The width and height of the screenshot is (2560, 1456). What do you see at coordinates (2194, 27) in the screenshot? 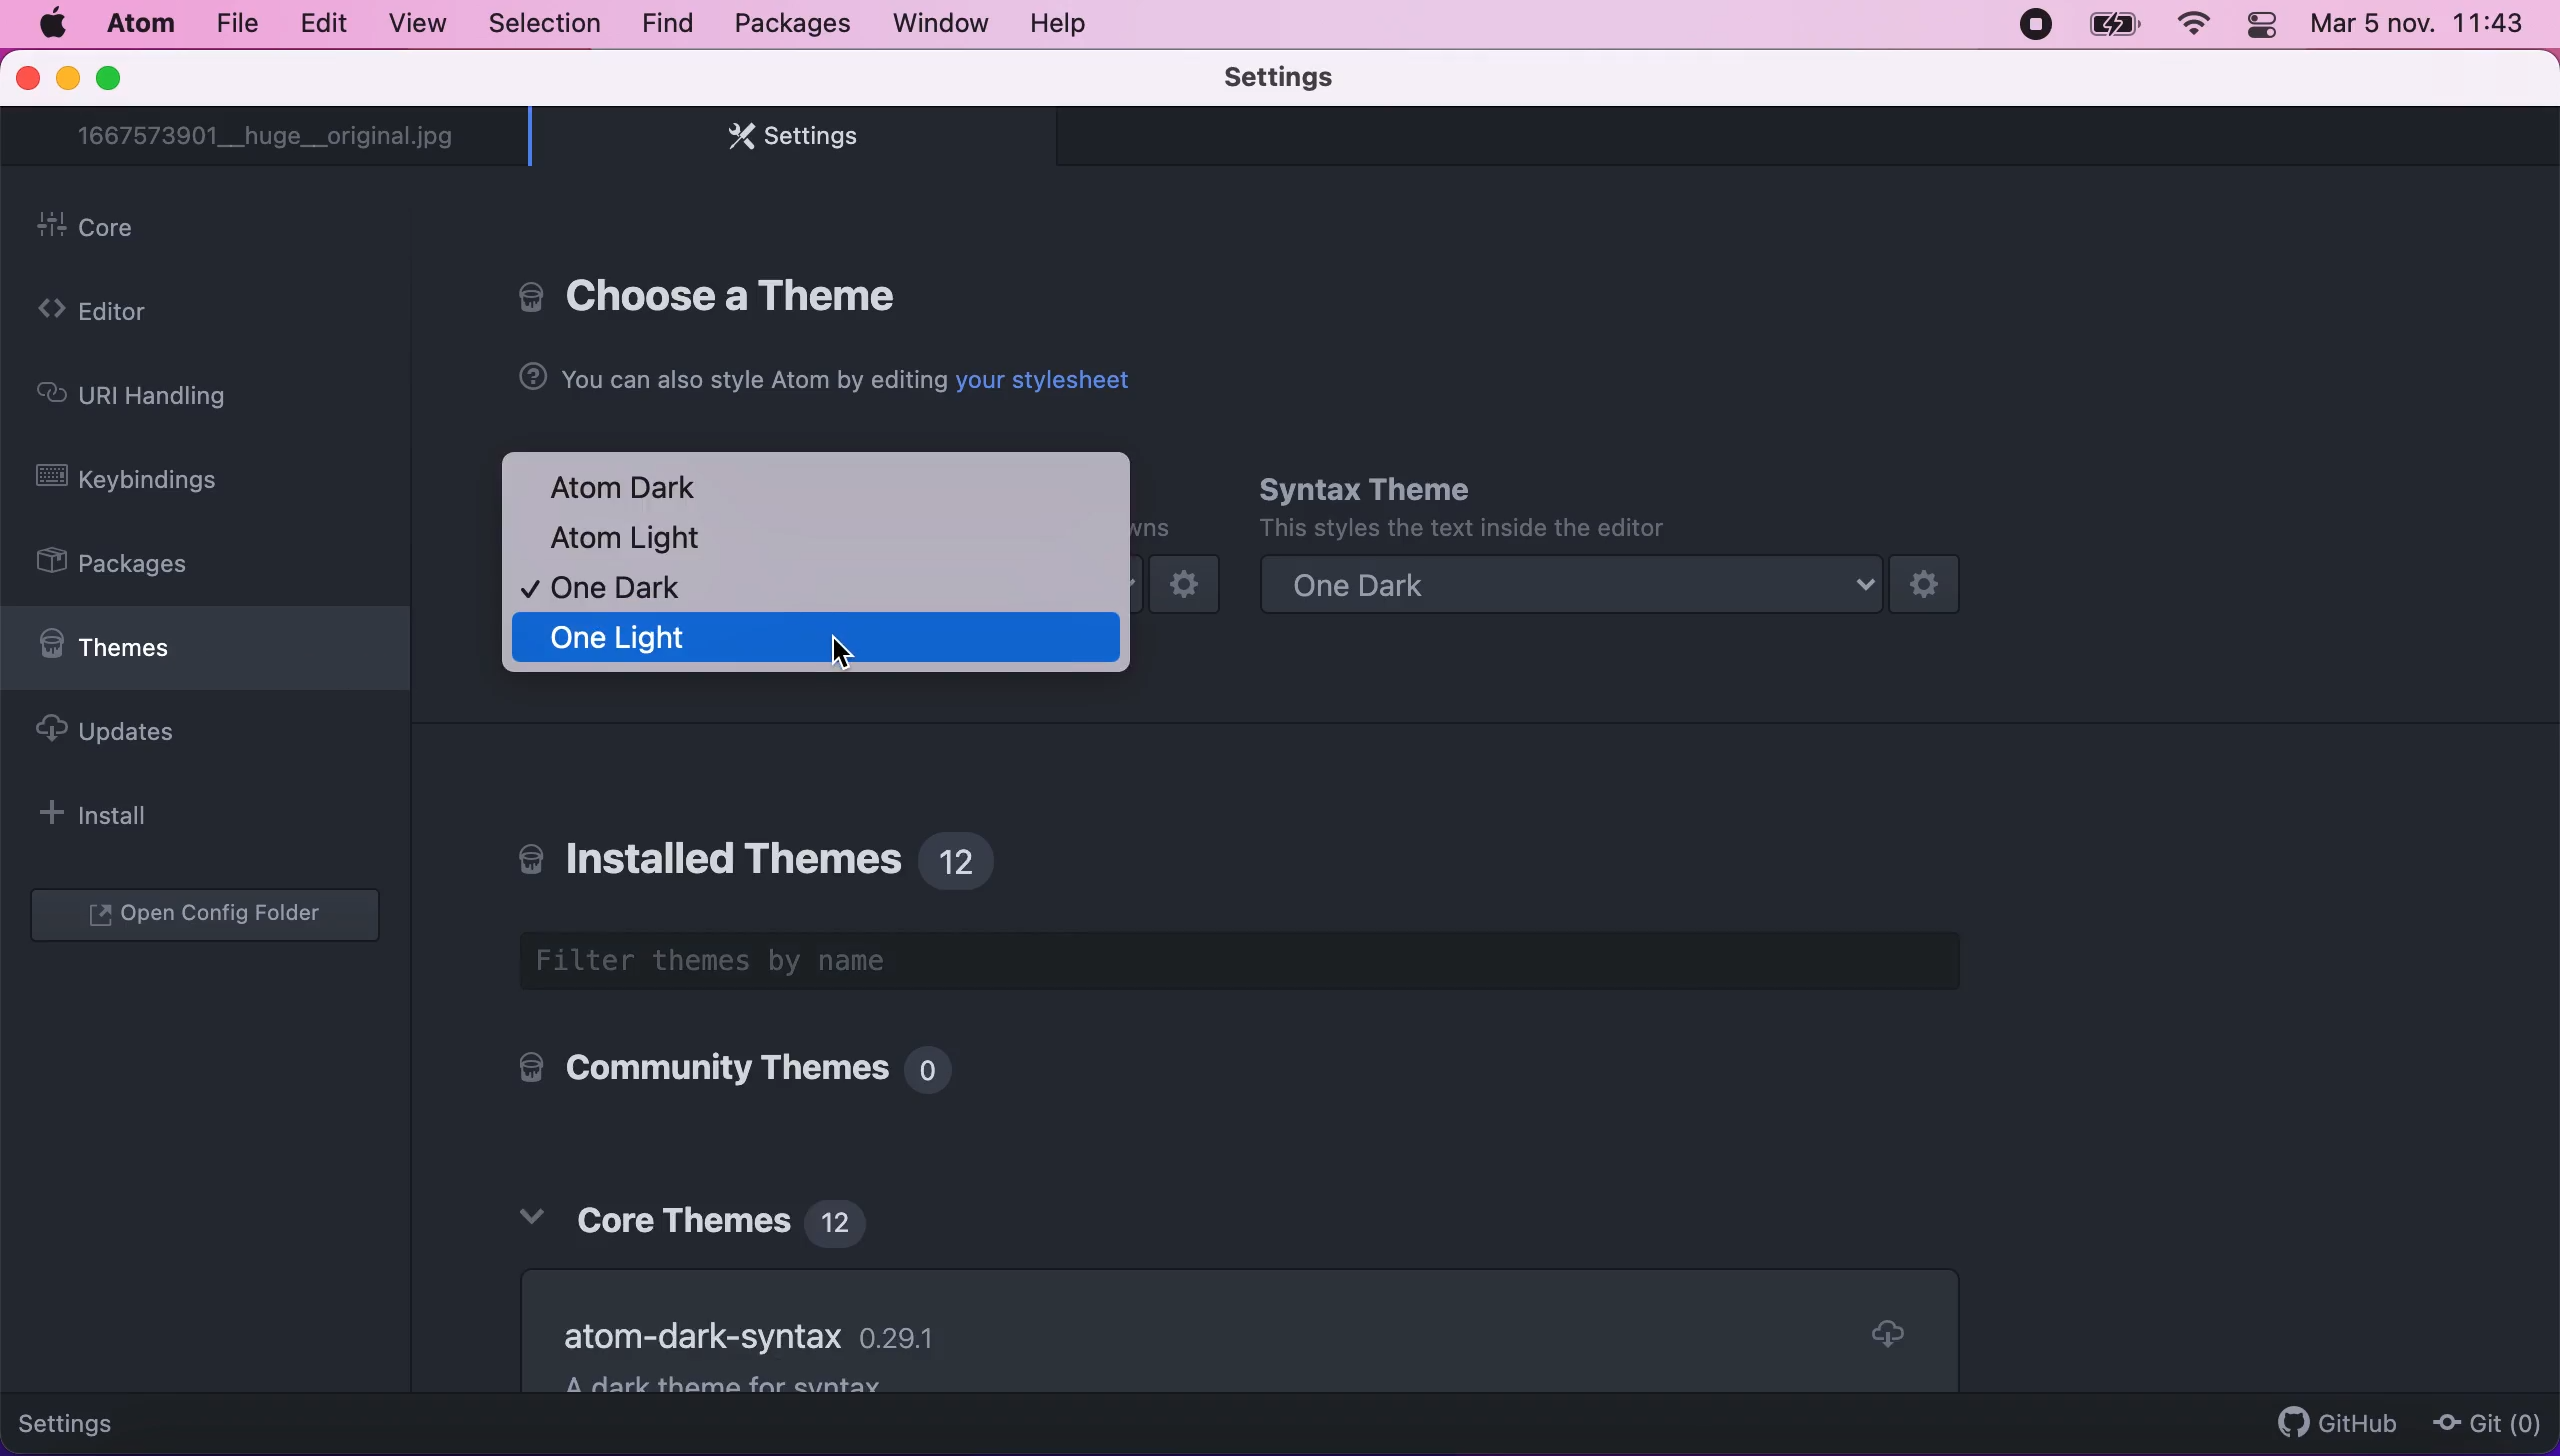
I see `wifi` at bounding box center [2194, 27].